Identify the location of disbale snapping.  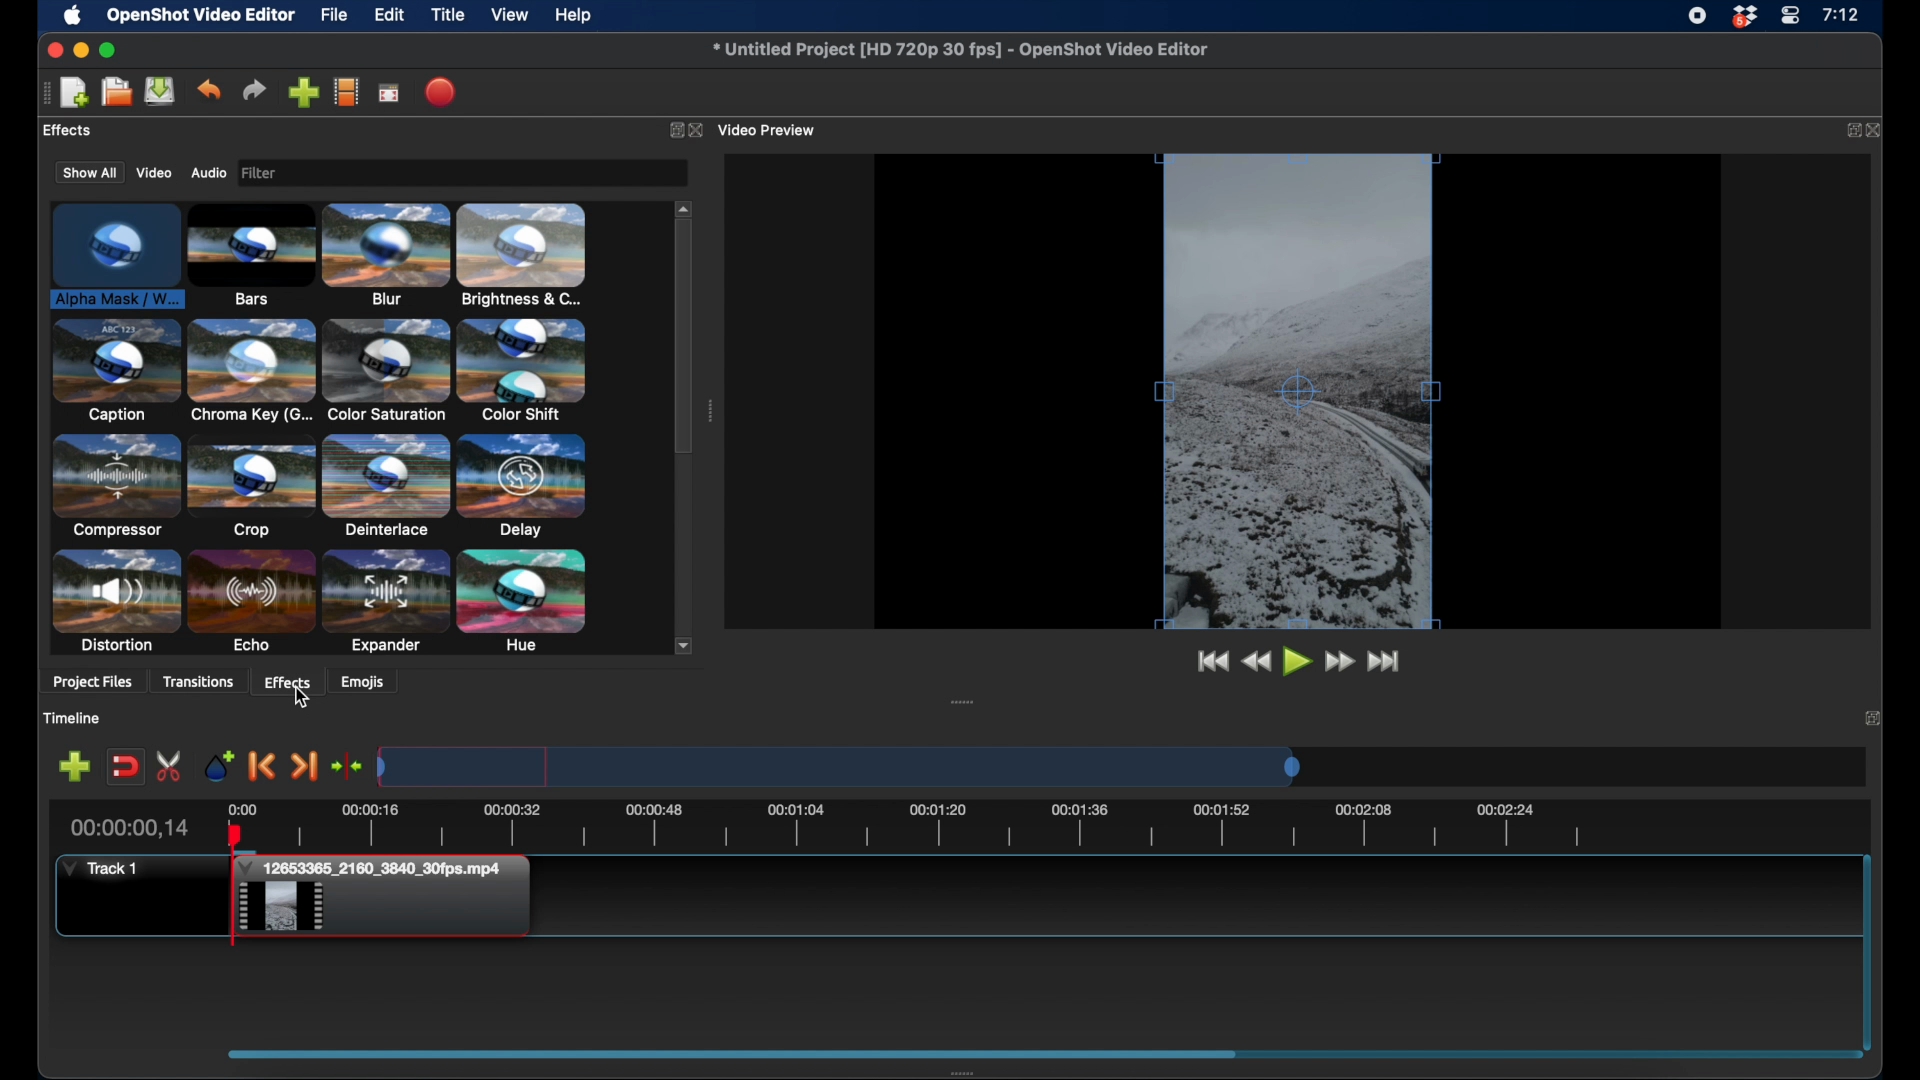
(127, 765).